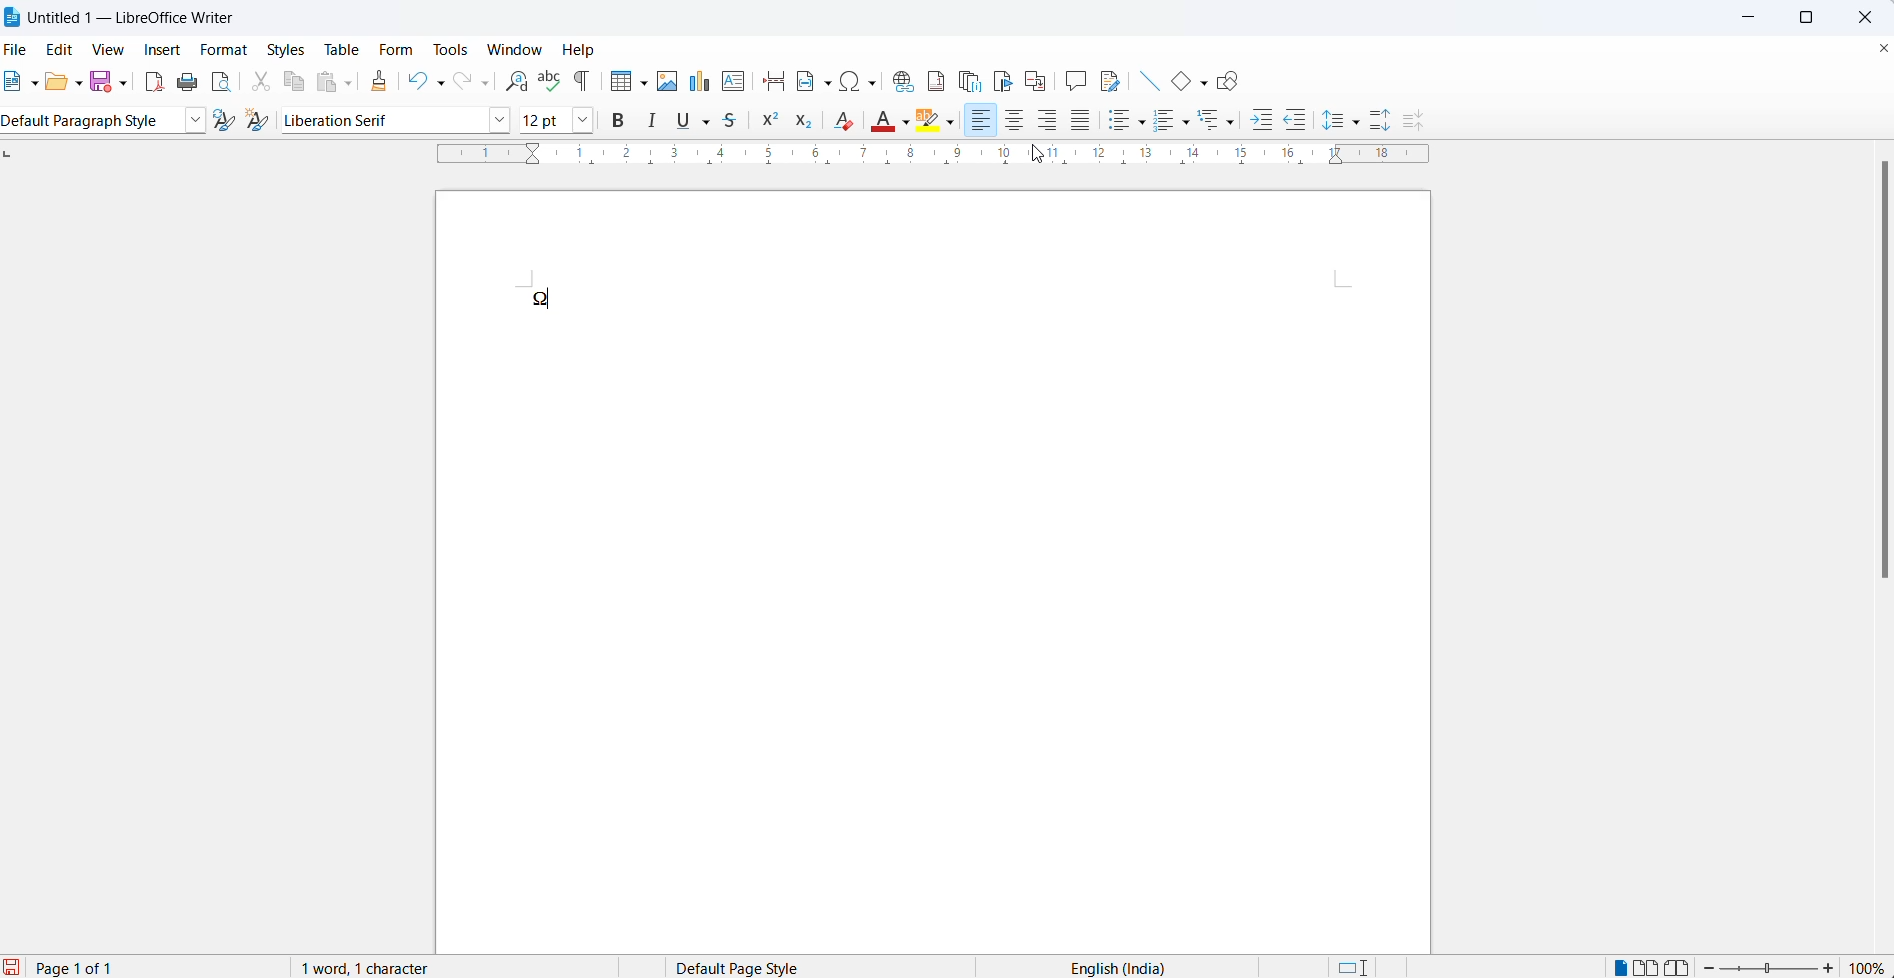 This screenshot has height=978, width=1894. What do you see at coordinates (1621, 965) in the screenshot?
I see `single page view` at bounding box center [1621, 965].